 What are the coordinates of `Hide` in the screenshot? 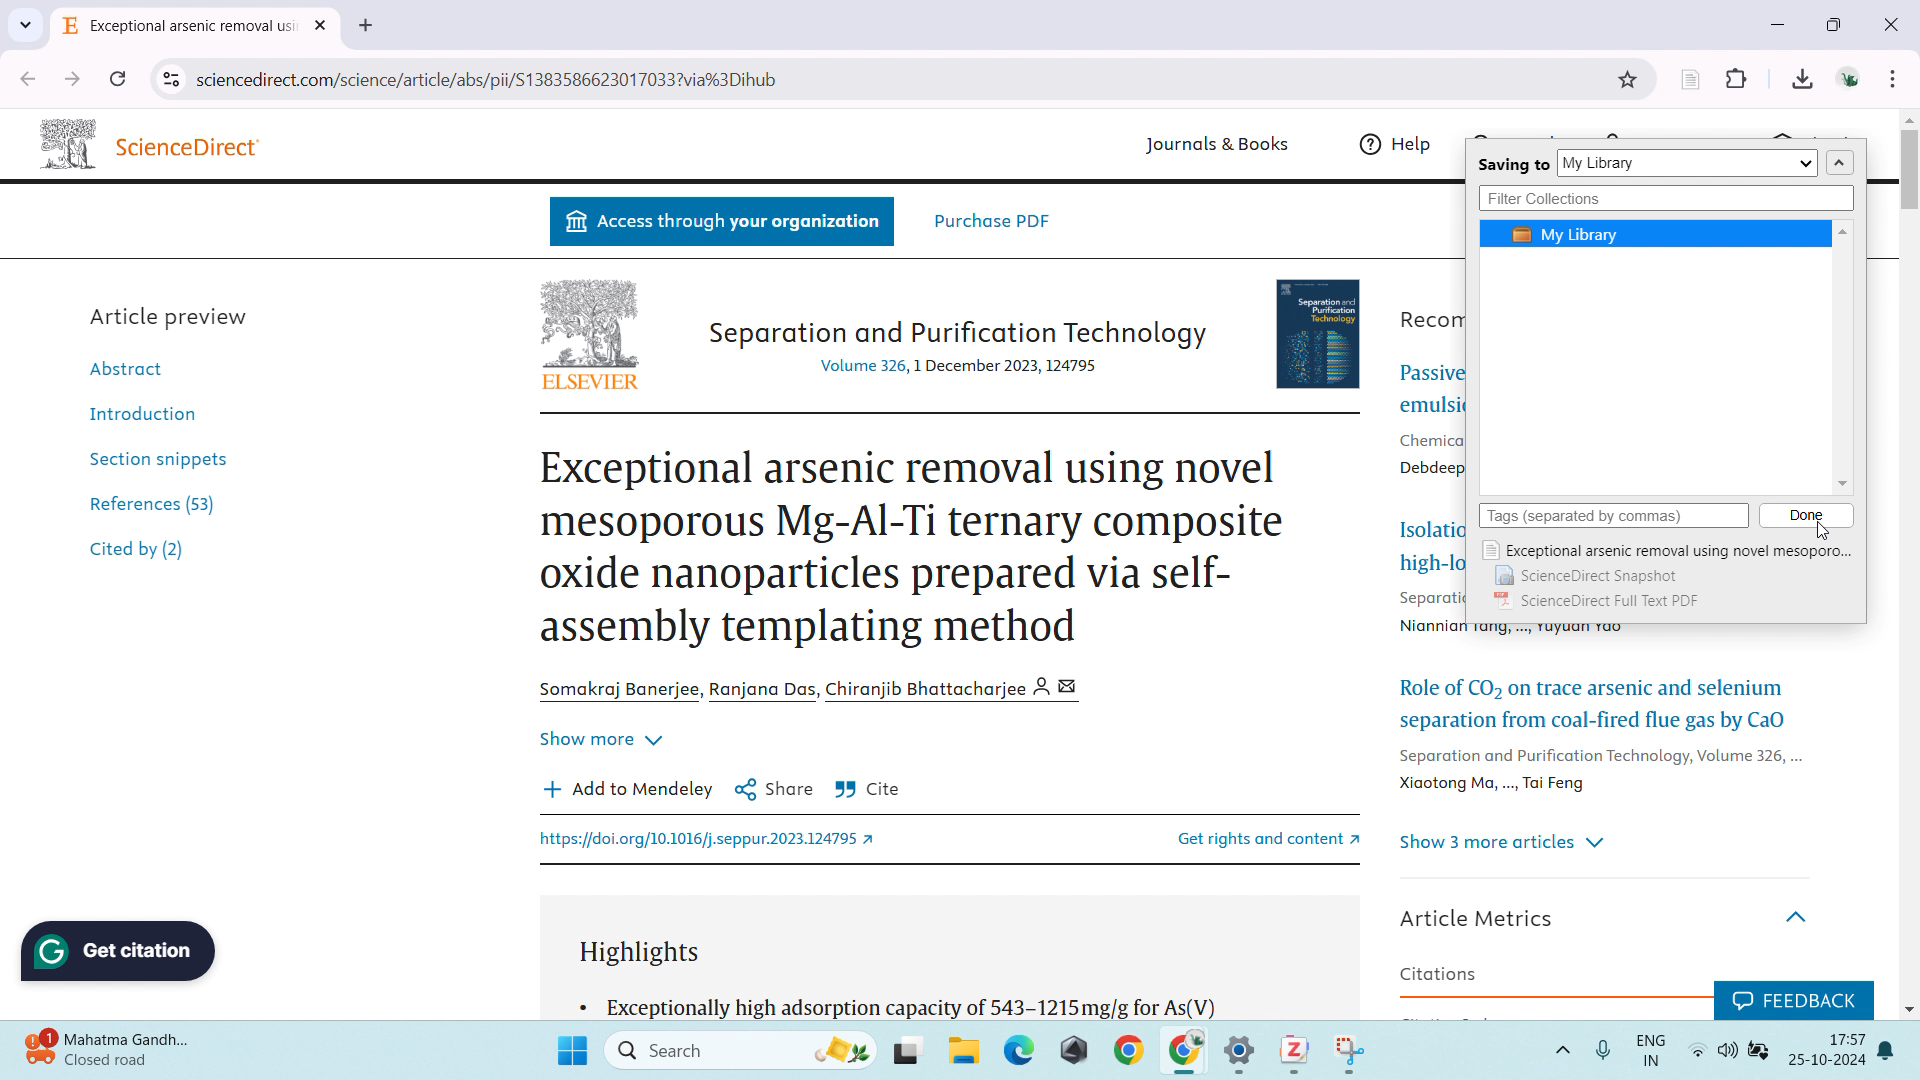 It's located at (1802, 910).